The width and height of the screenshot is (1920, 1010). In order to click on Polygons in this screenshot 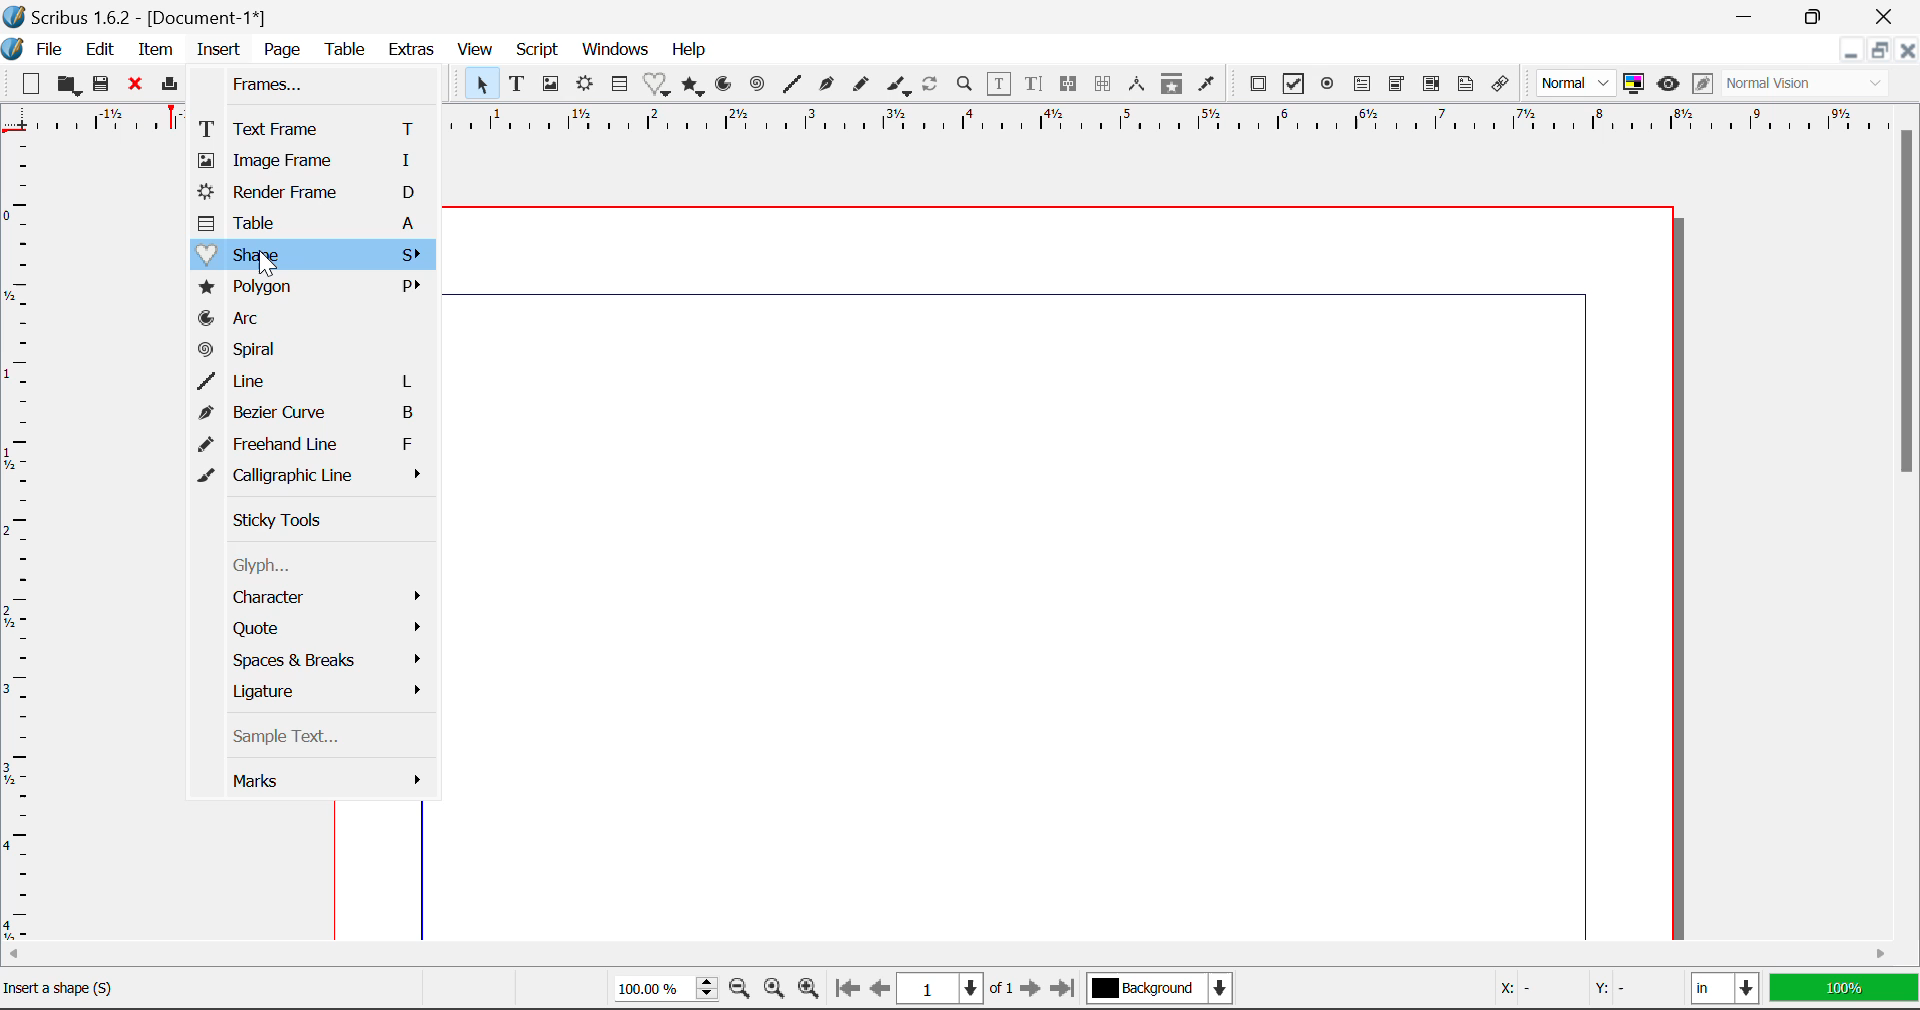, I will do `click(694, 87)`.